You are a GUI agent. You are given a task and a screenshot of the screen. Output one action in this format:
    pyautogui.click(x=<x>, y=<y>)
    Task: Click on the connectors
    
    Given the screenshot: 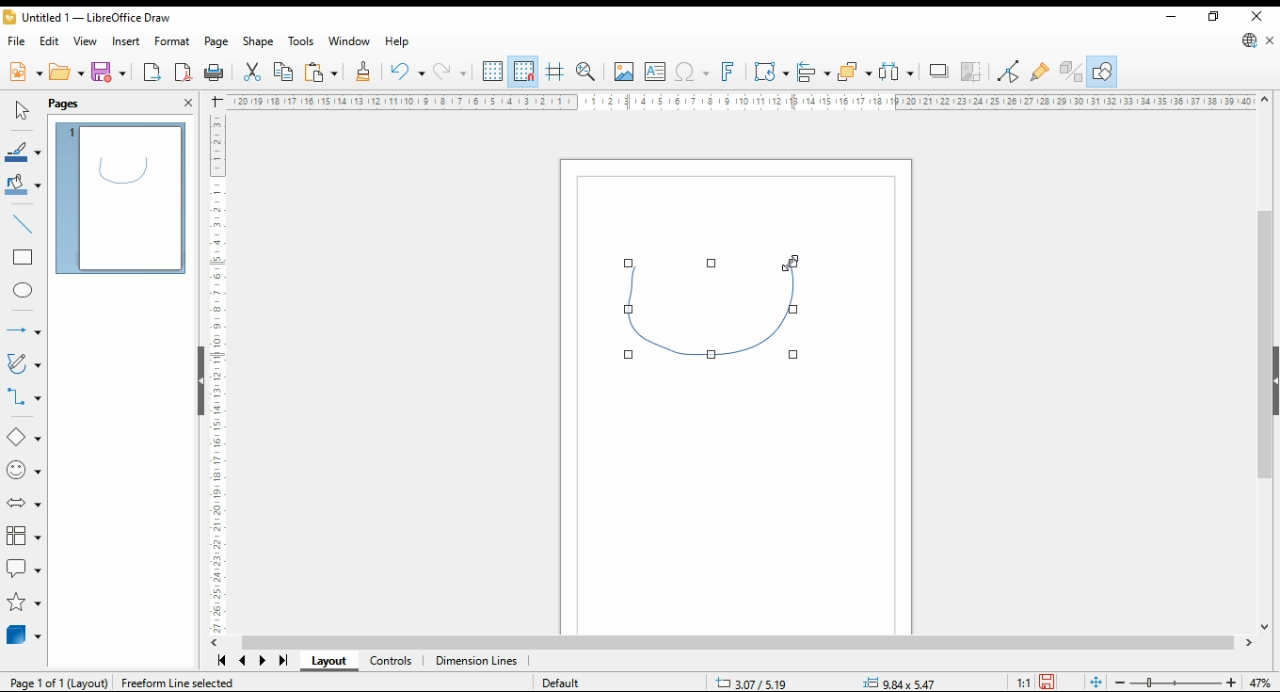 What is the action you would take?
    pyautogui.click(x=22, y=396)
    